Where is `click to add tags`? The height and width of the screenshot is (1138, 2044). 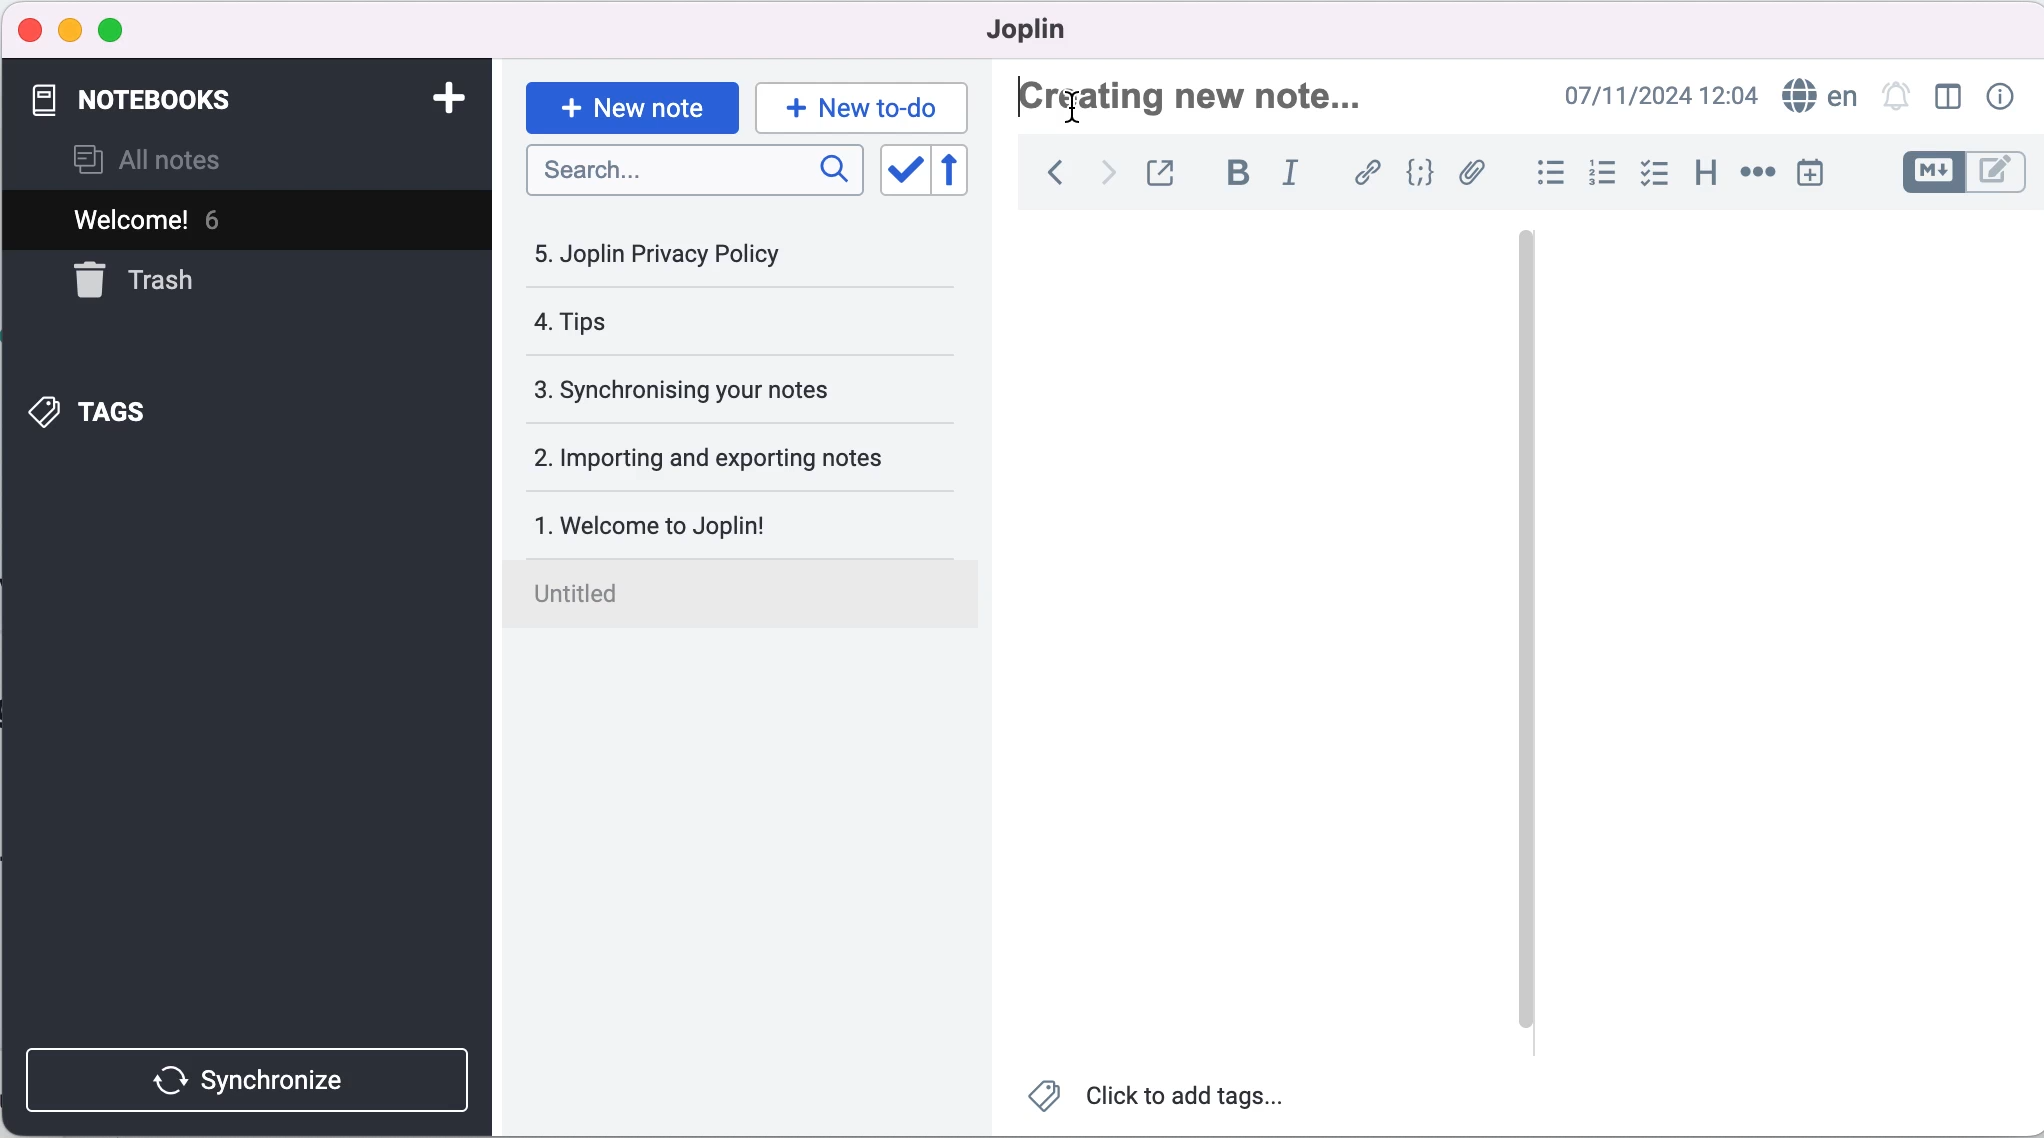 click to add tags is located at coordinates (1161, 1095).